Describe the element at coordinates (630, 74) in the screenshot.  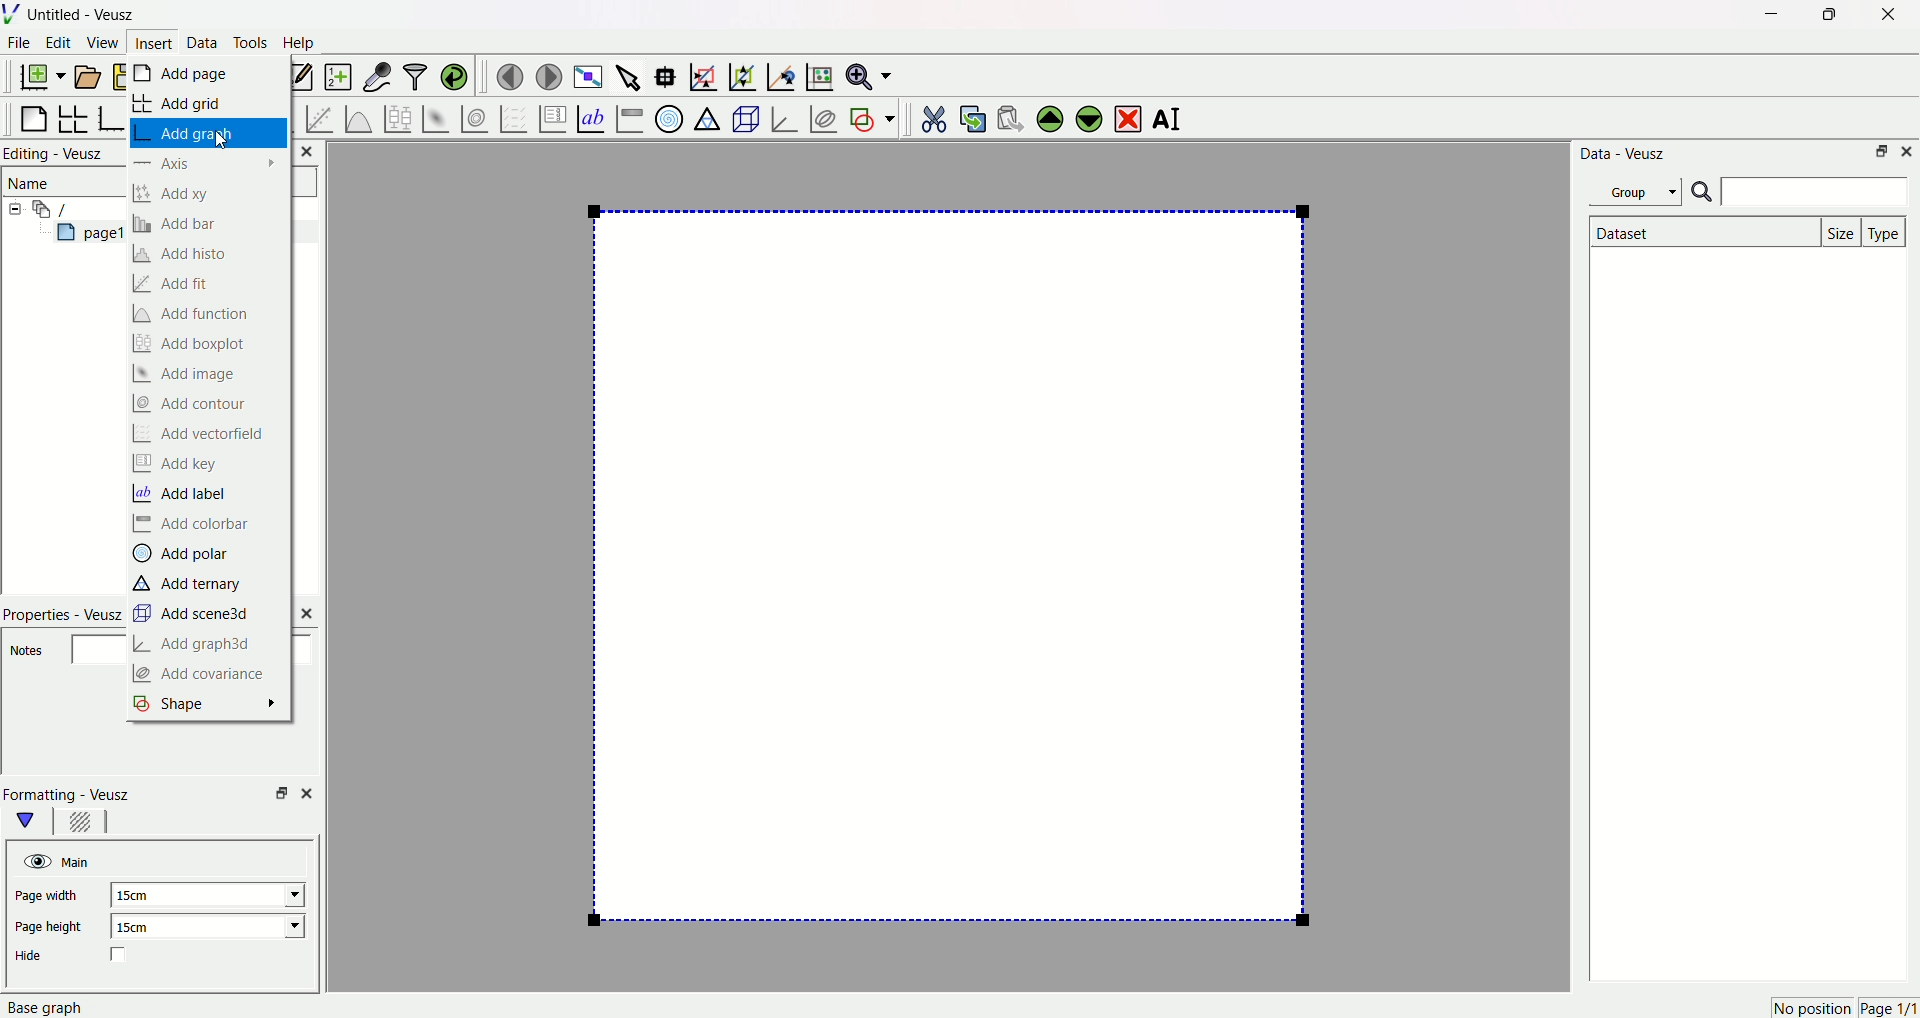
I see `select items` at that location.